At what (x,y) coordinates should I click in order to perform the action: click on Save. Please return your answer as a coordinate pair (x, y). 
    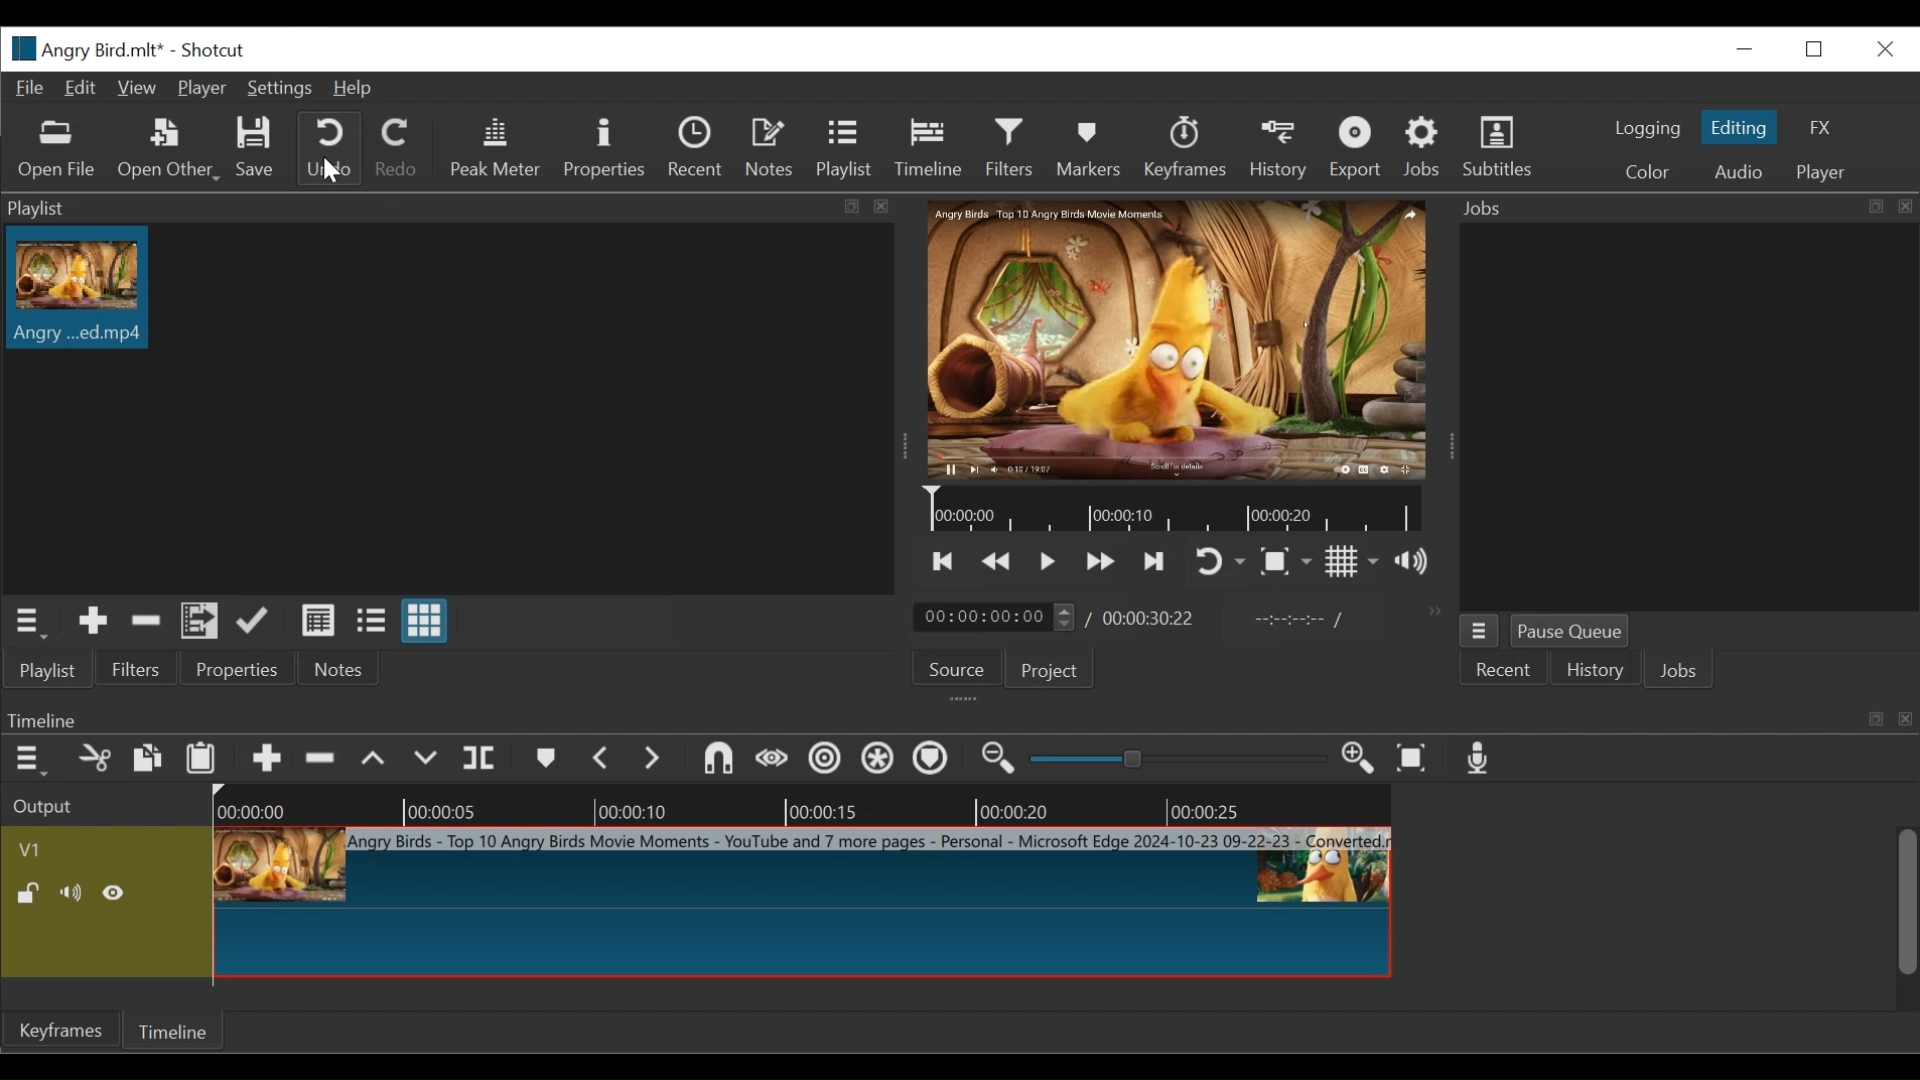
    Looking at the image, I should click on (256, 148).